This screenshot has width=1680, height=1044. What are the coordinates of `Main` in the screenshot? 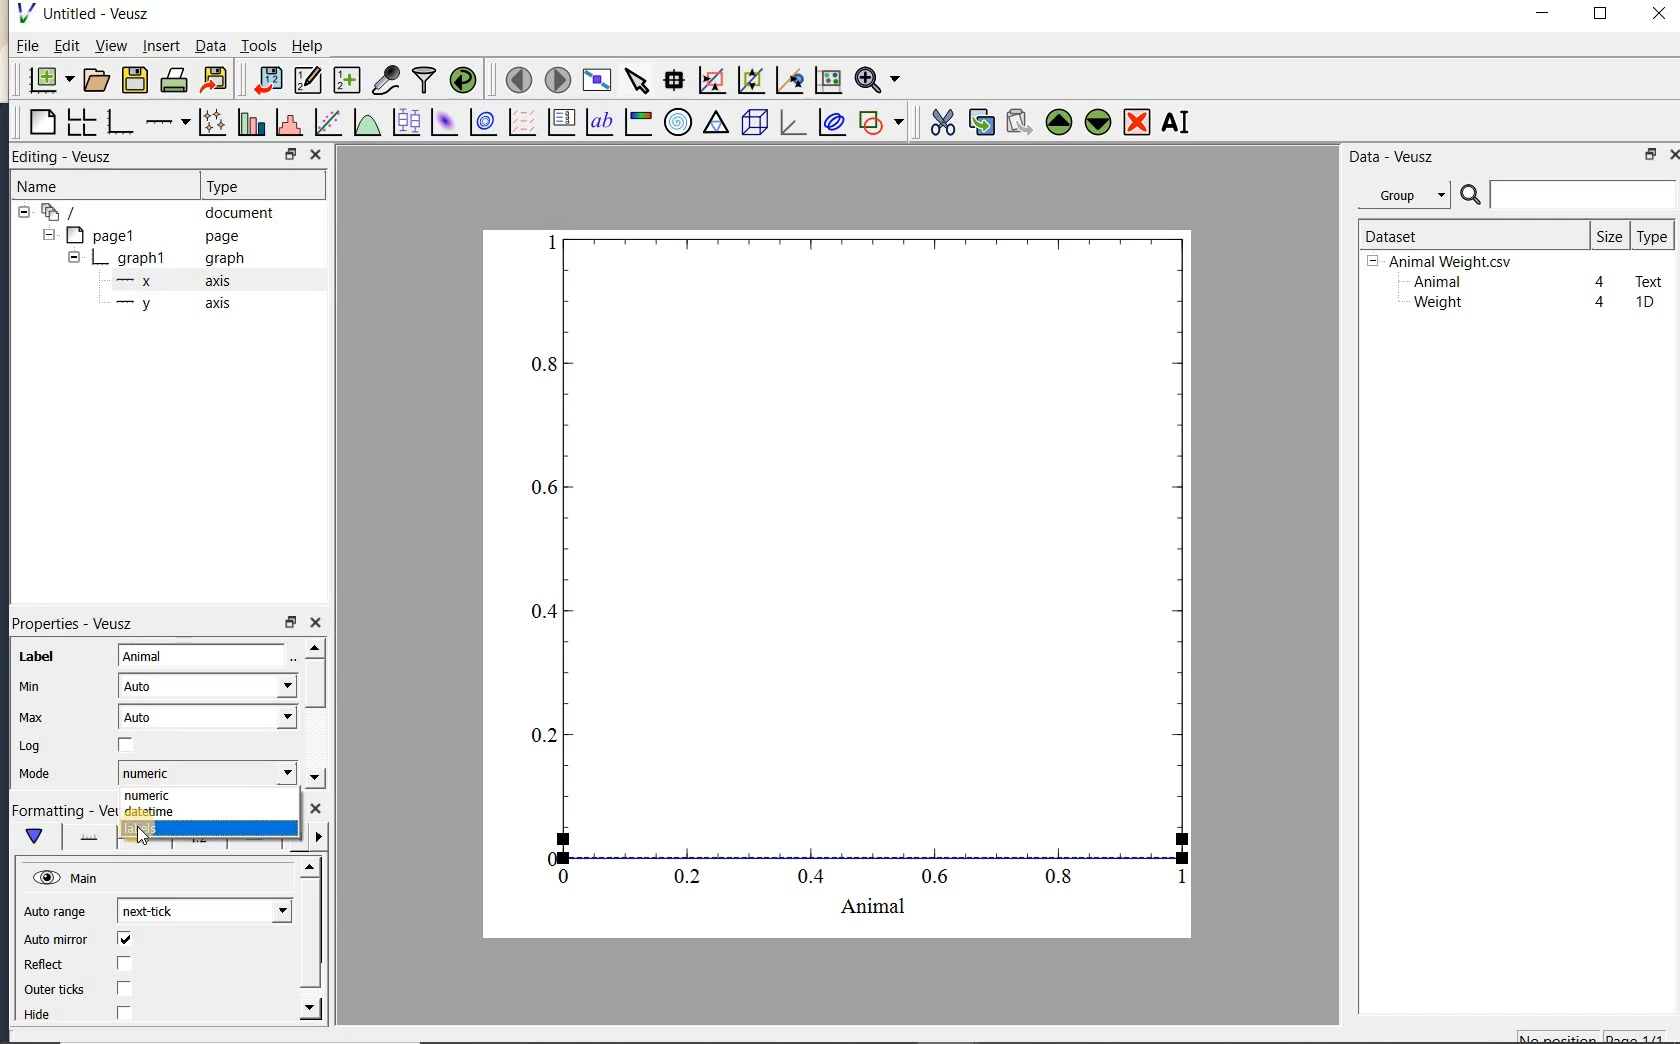 It's located at (68, 879).